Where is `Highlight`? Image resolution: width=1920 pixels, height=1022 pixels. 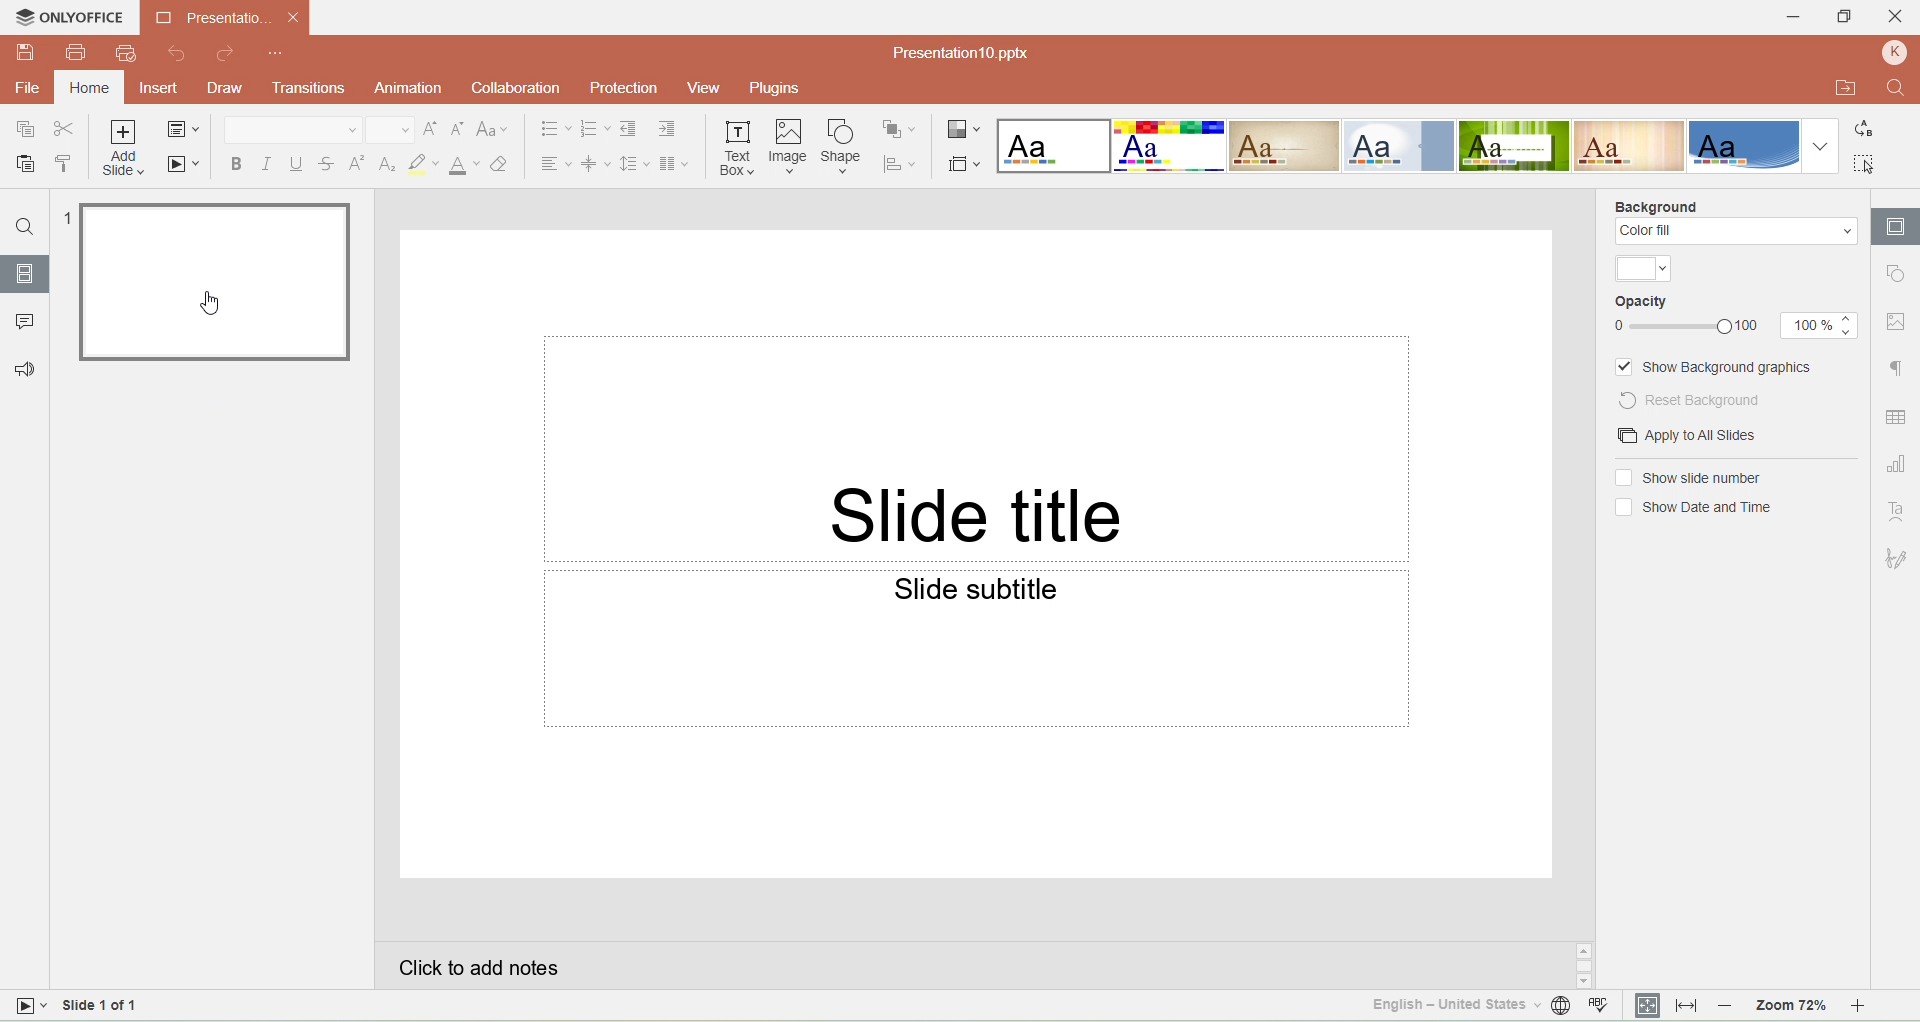
Highlight is located at coordinates (422, 164).